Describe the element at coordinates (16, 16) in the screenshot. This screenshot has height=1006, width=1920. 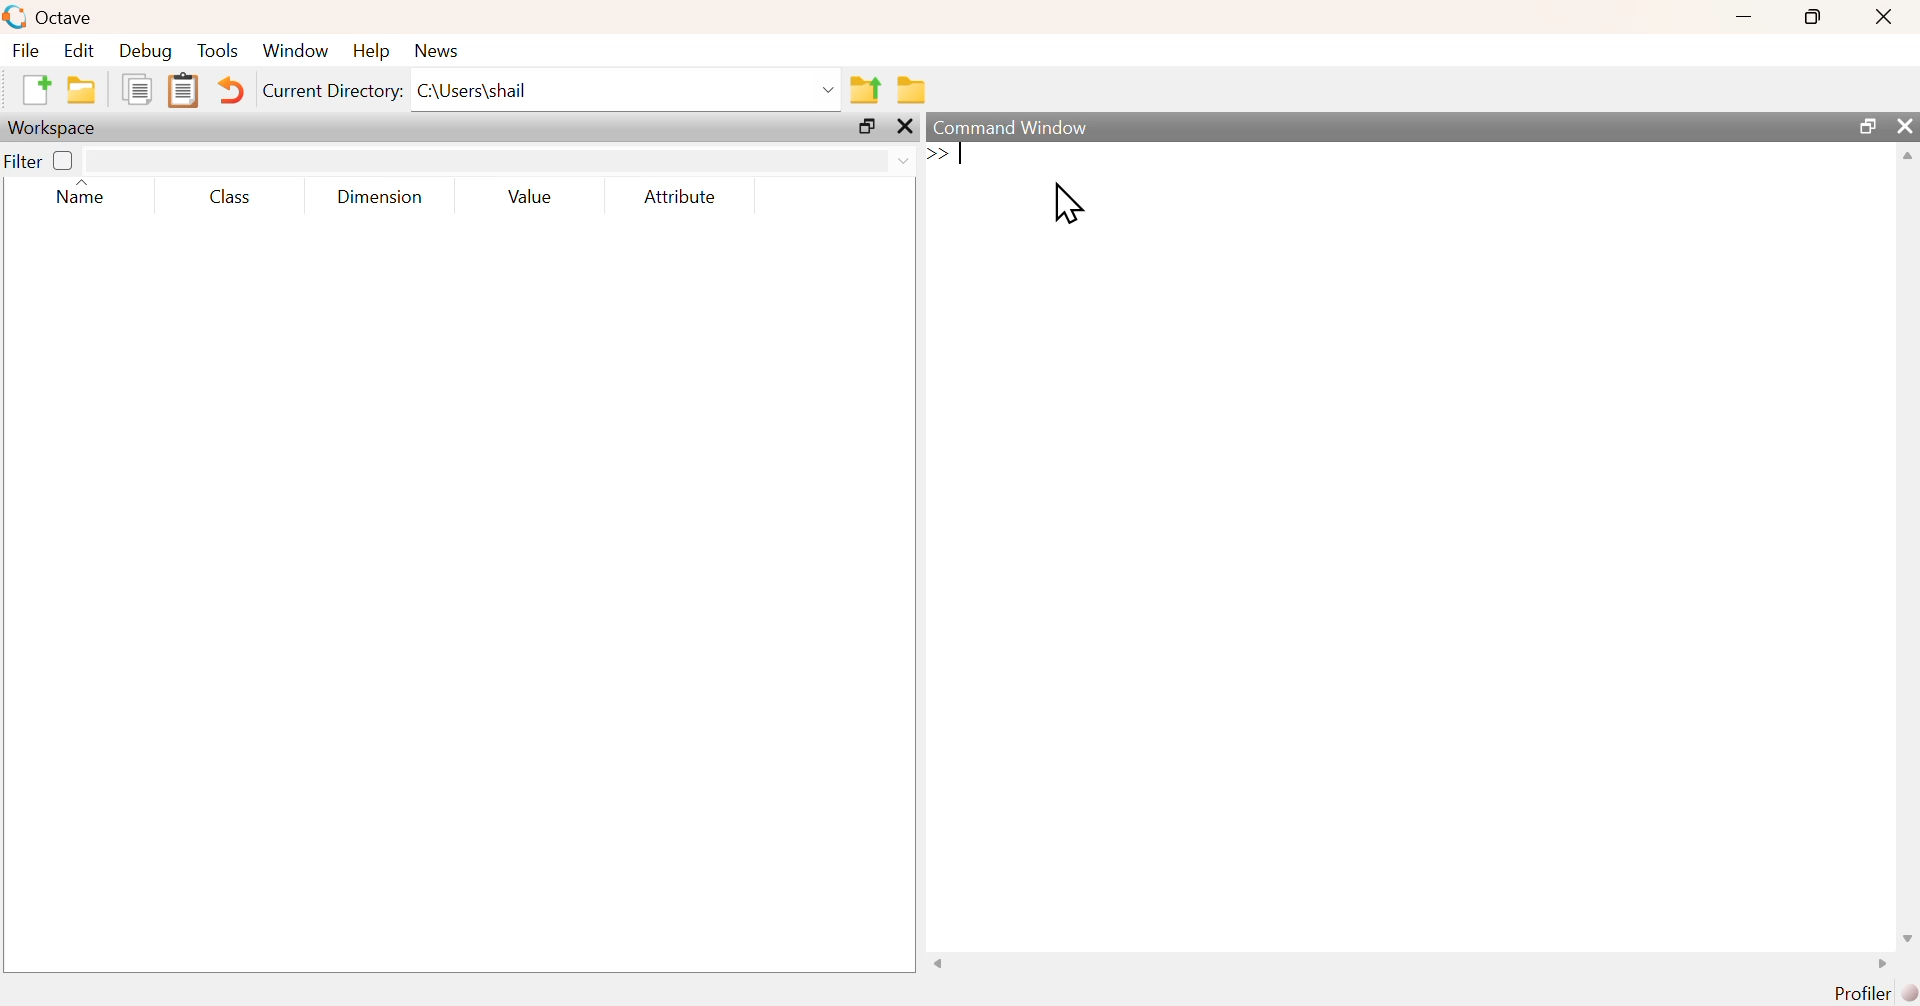
I see `logo` at that location.